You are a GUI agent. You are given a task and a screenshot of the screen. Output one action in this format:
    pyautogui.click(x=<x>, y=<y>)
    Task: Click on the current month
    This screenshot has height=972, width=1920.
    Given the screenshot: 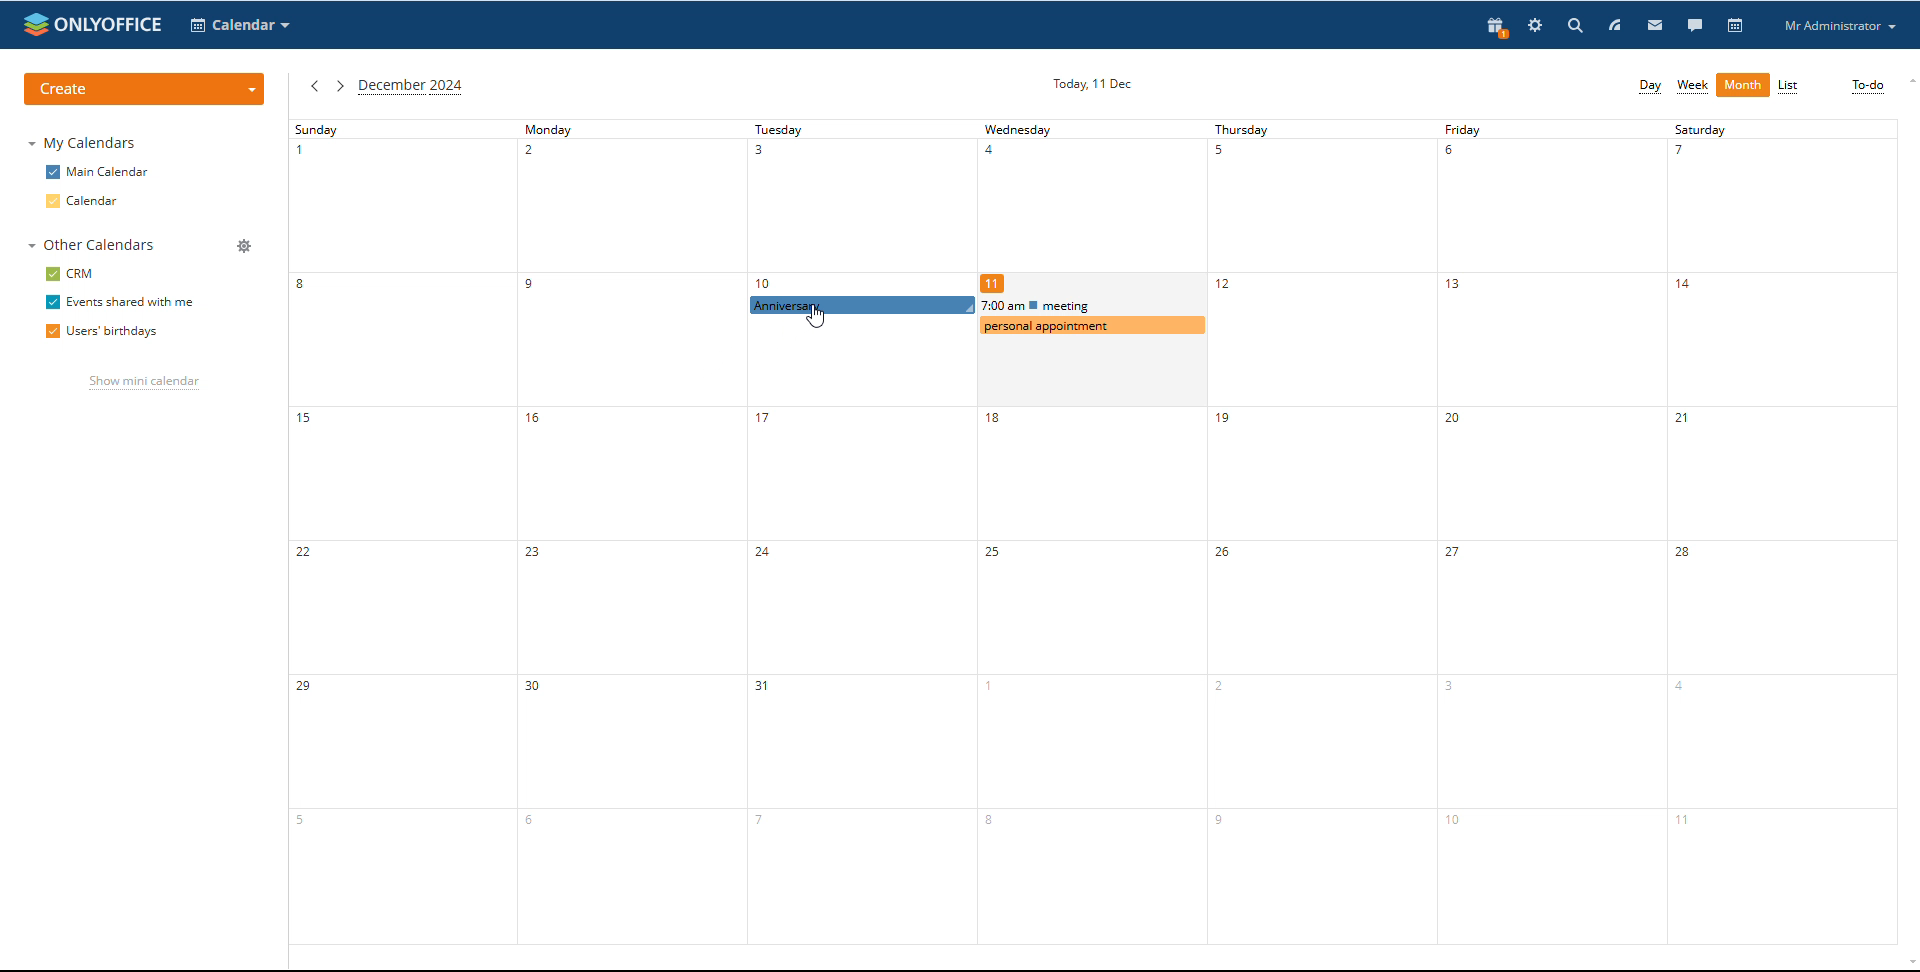 What is the action you would take?
    pyautogui.click(x=415, y=88)
    